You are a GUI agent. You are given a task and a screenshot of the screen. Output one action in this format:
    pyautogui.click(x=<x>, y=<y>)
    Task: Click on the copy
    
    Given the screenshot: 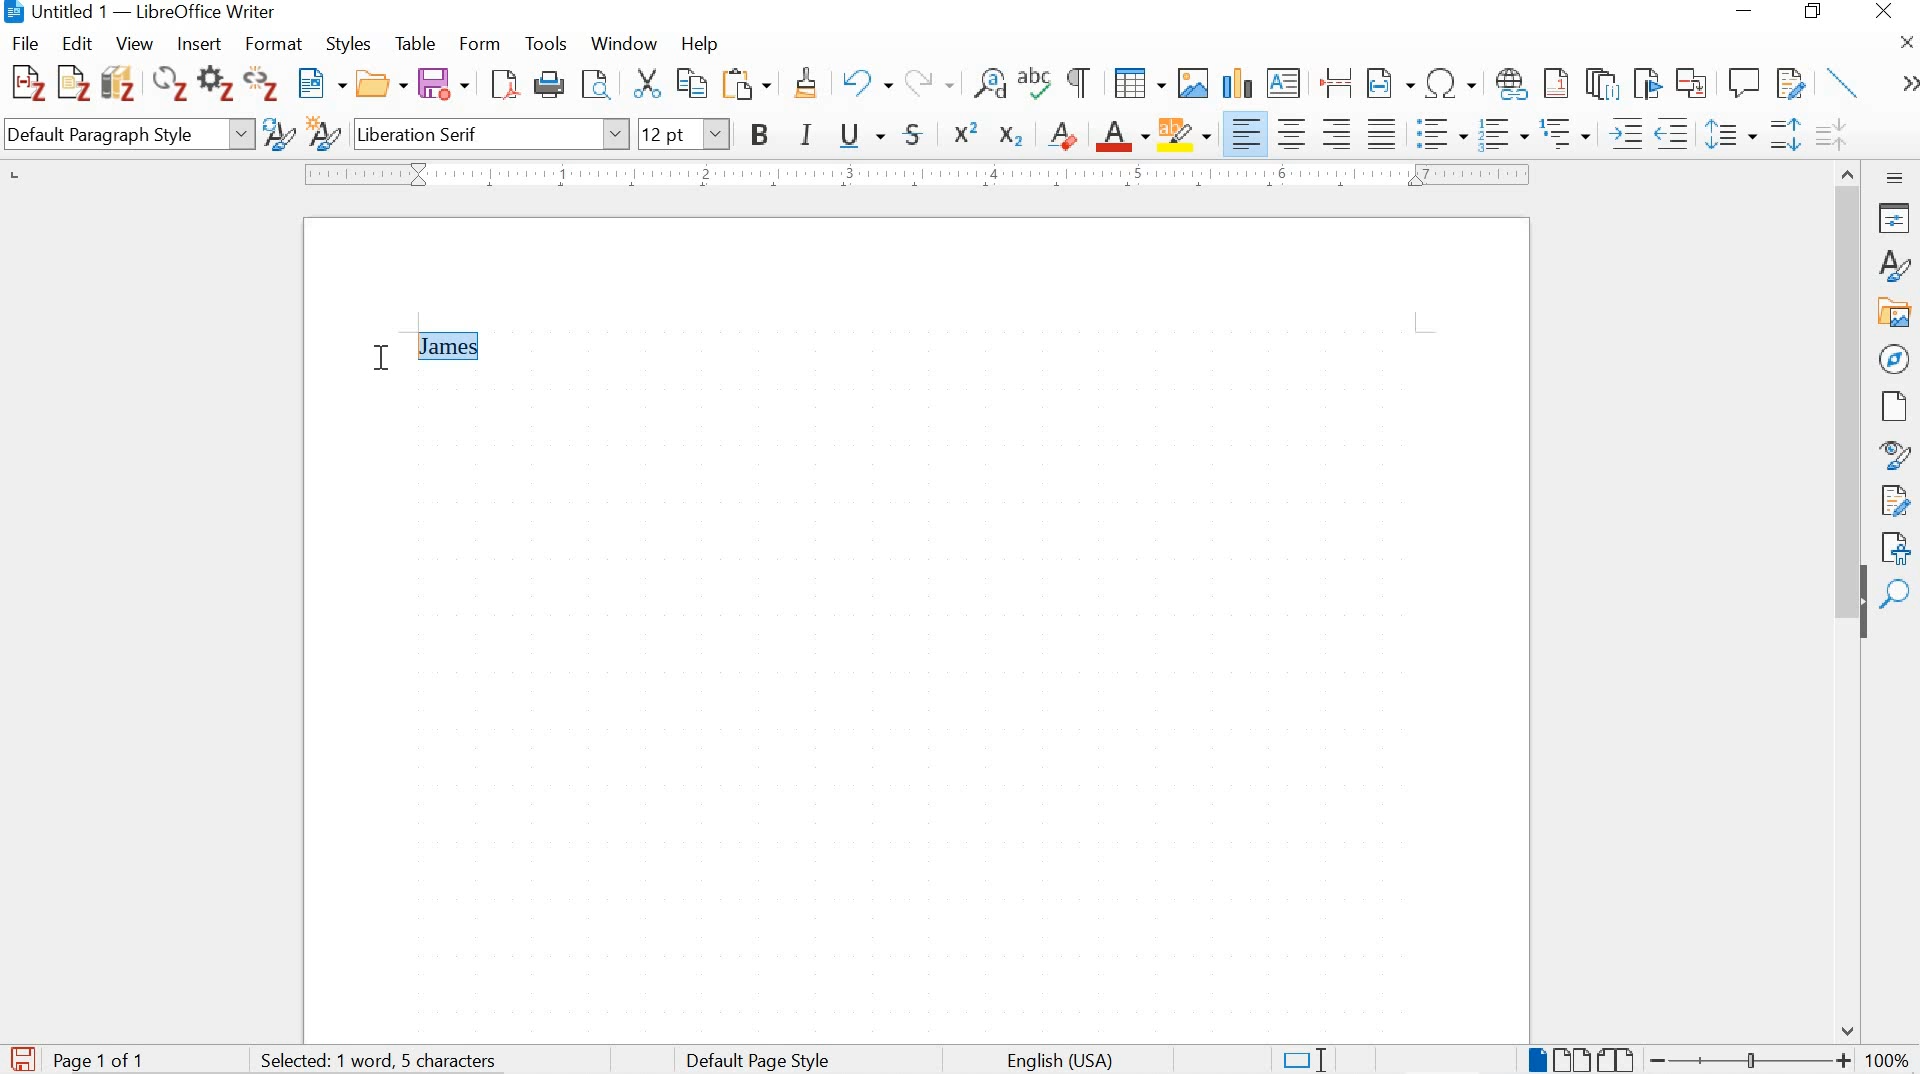 What is the action you would take?
    pyautogui.click(x=690, y=83)
    